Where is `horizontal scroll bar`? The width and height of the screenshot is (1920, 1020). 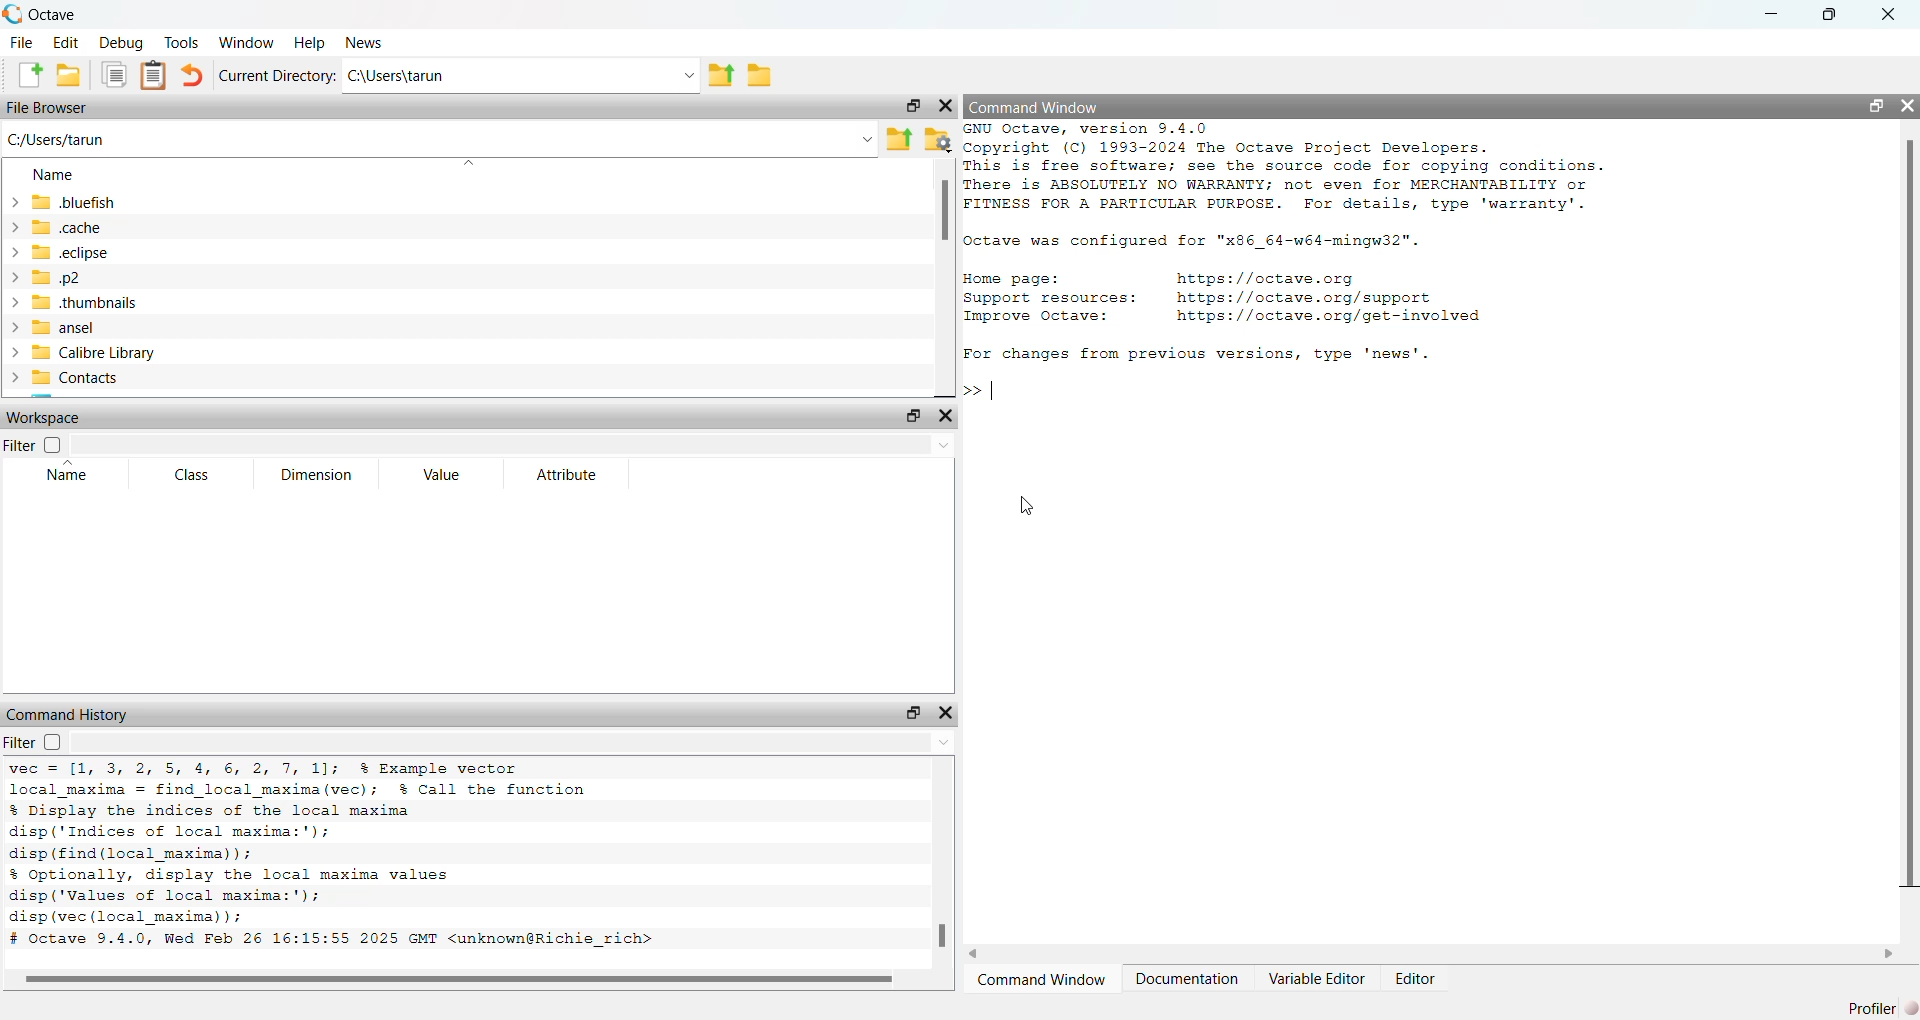 horizontal scroll bar is located at coordinates (1431, 954).